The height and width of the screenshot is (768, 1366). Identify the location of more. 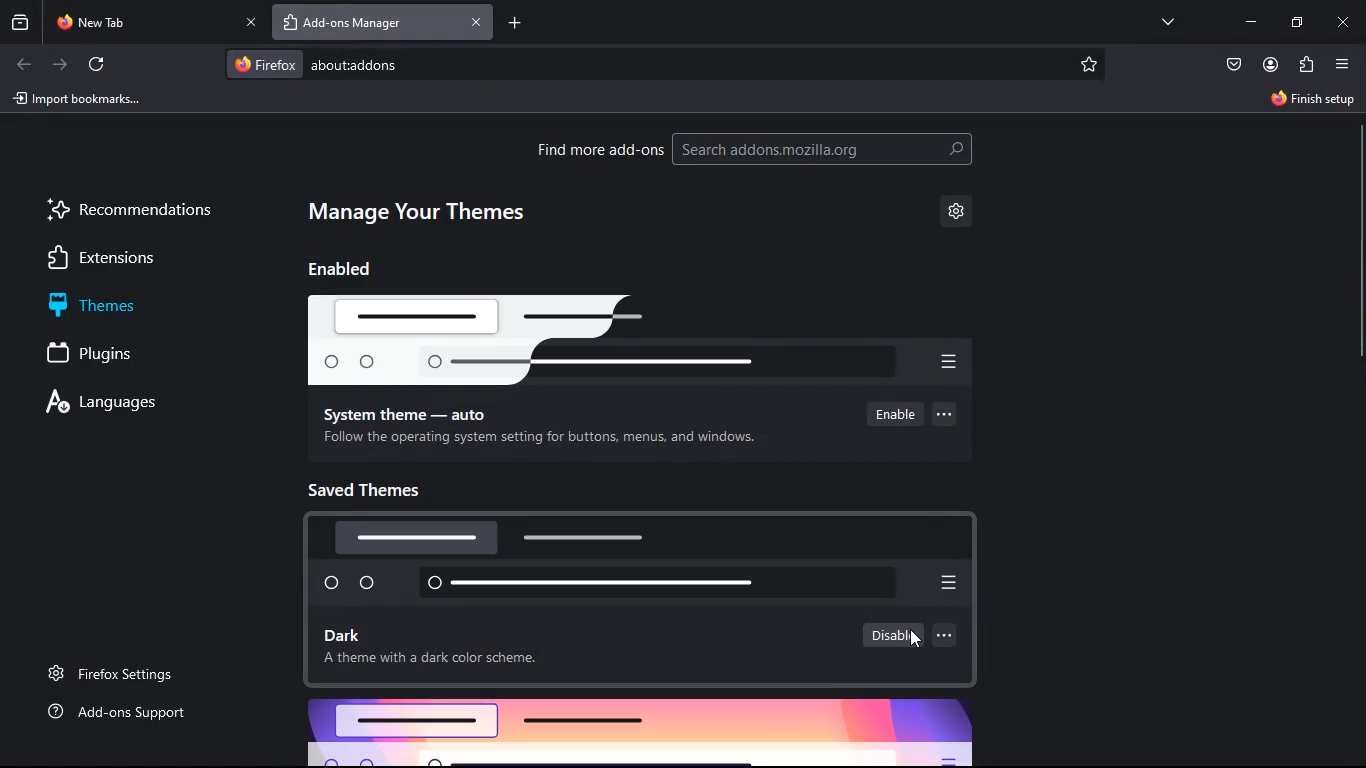
(952, 640).